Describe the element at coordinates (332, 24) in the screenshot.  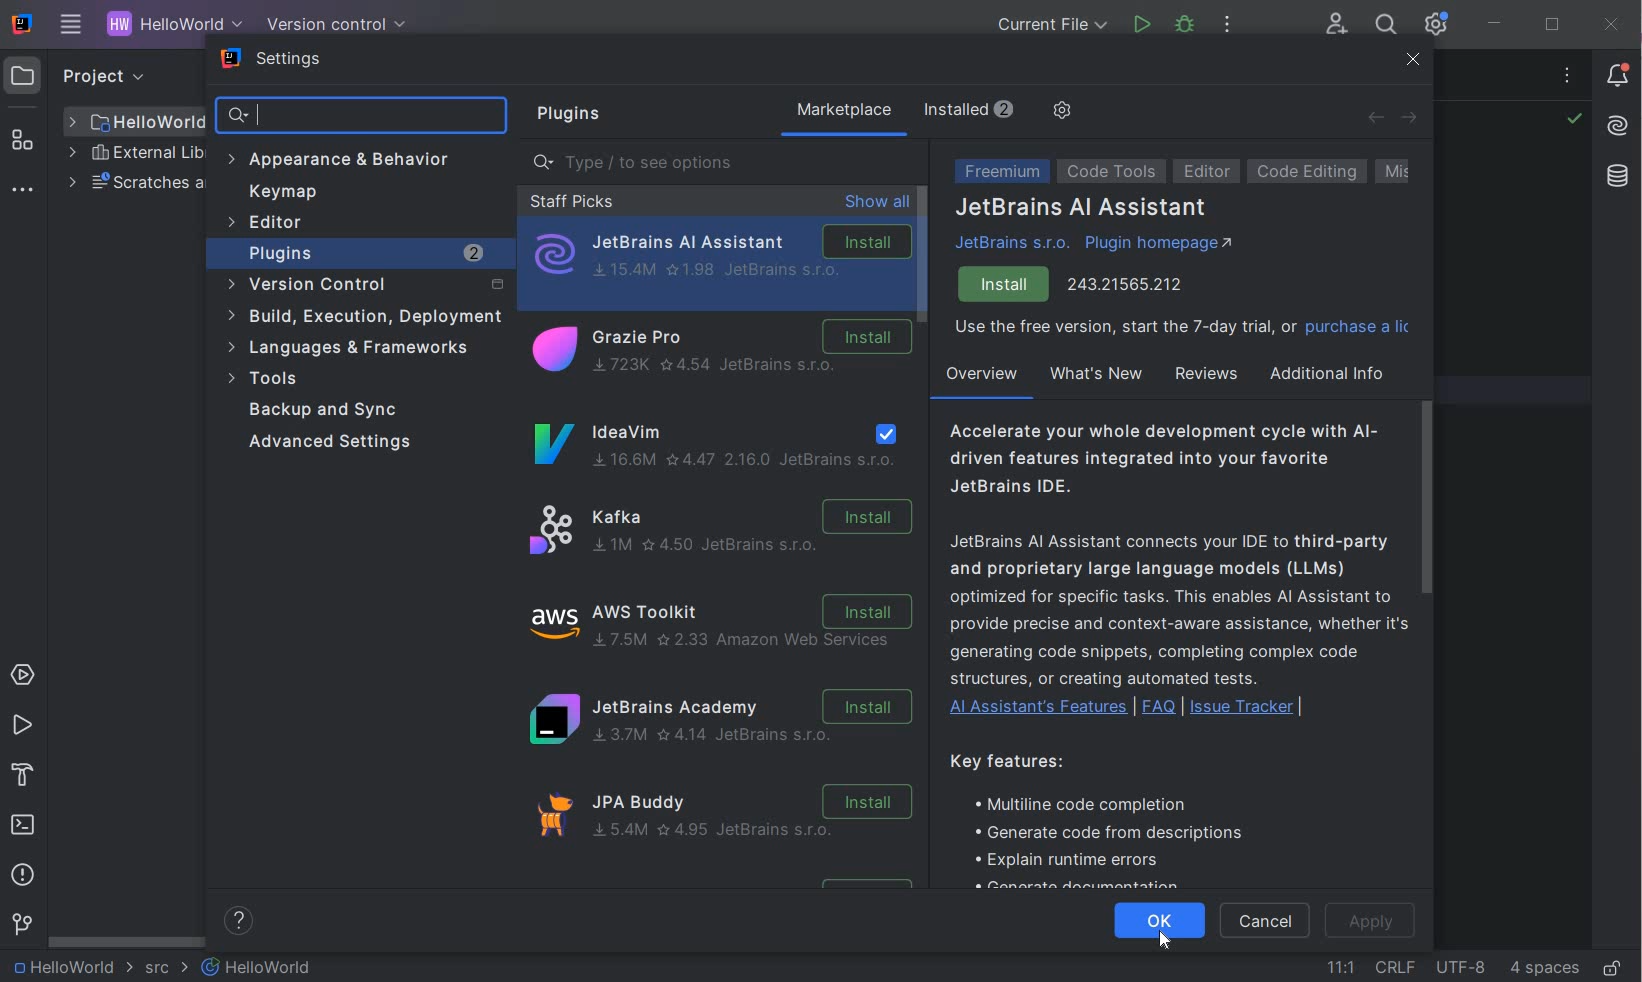
I see `VERSION CONTROL` at that location.